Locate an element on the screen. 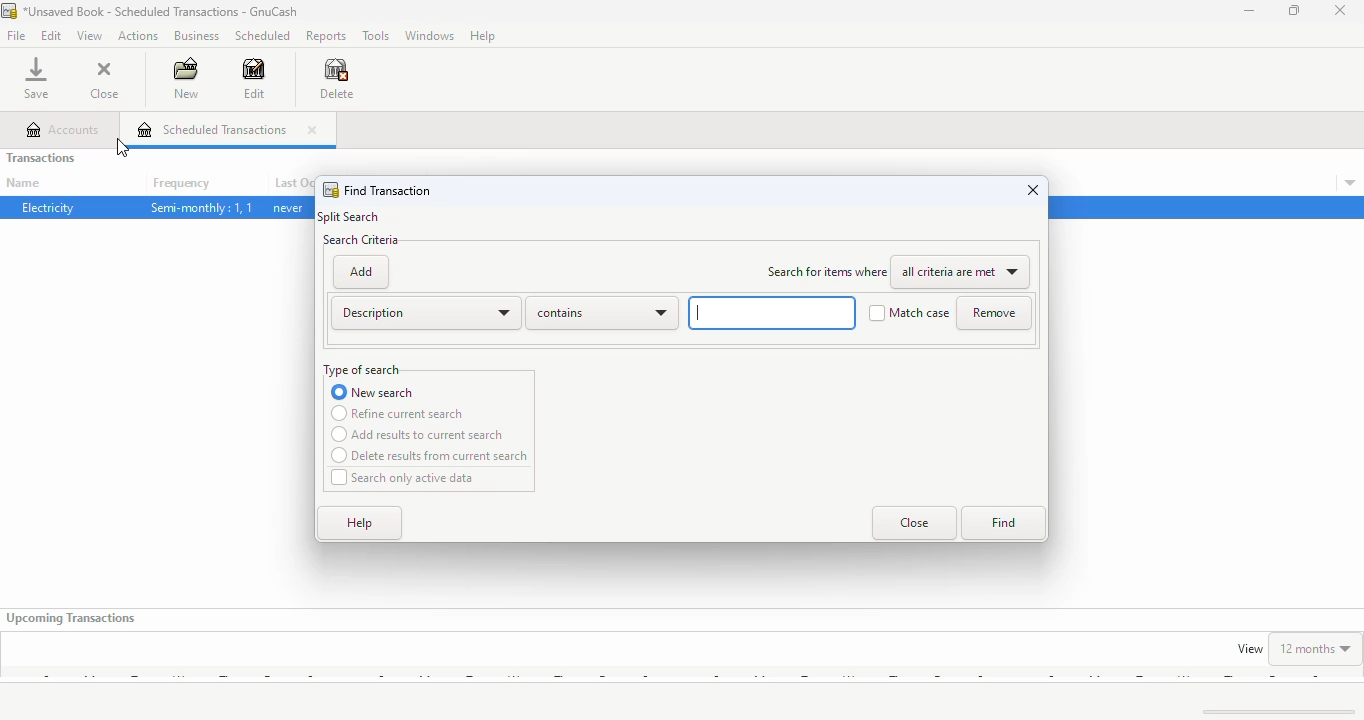  close is located at coordinates (106, 81).